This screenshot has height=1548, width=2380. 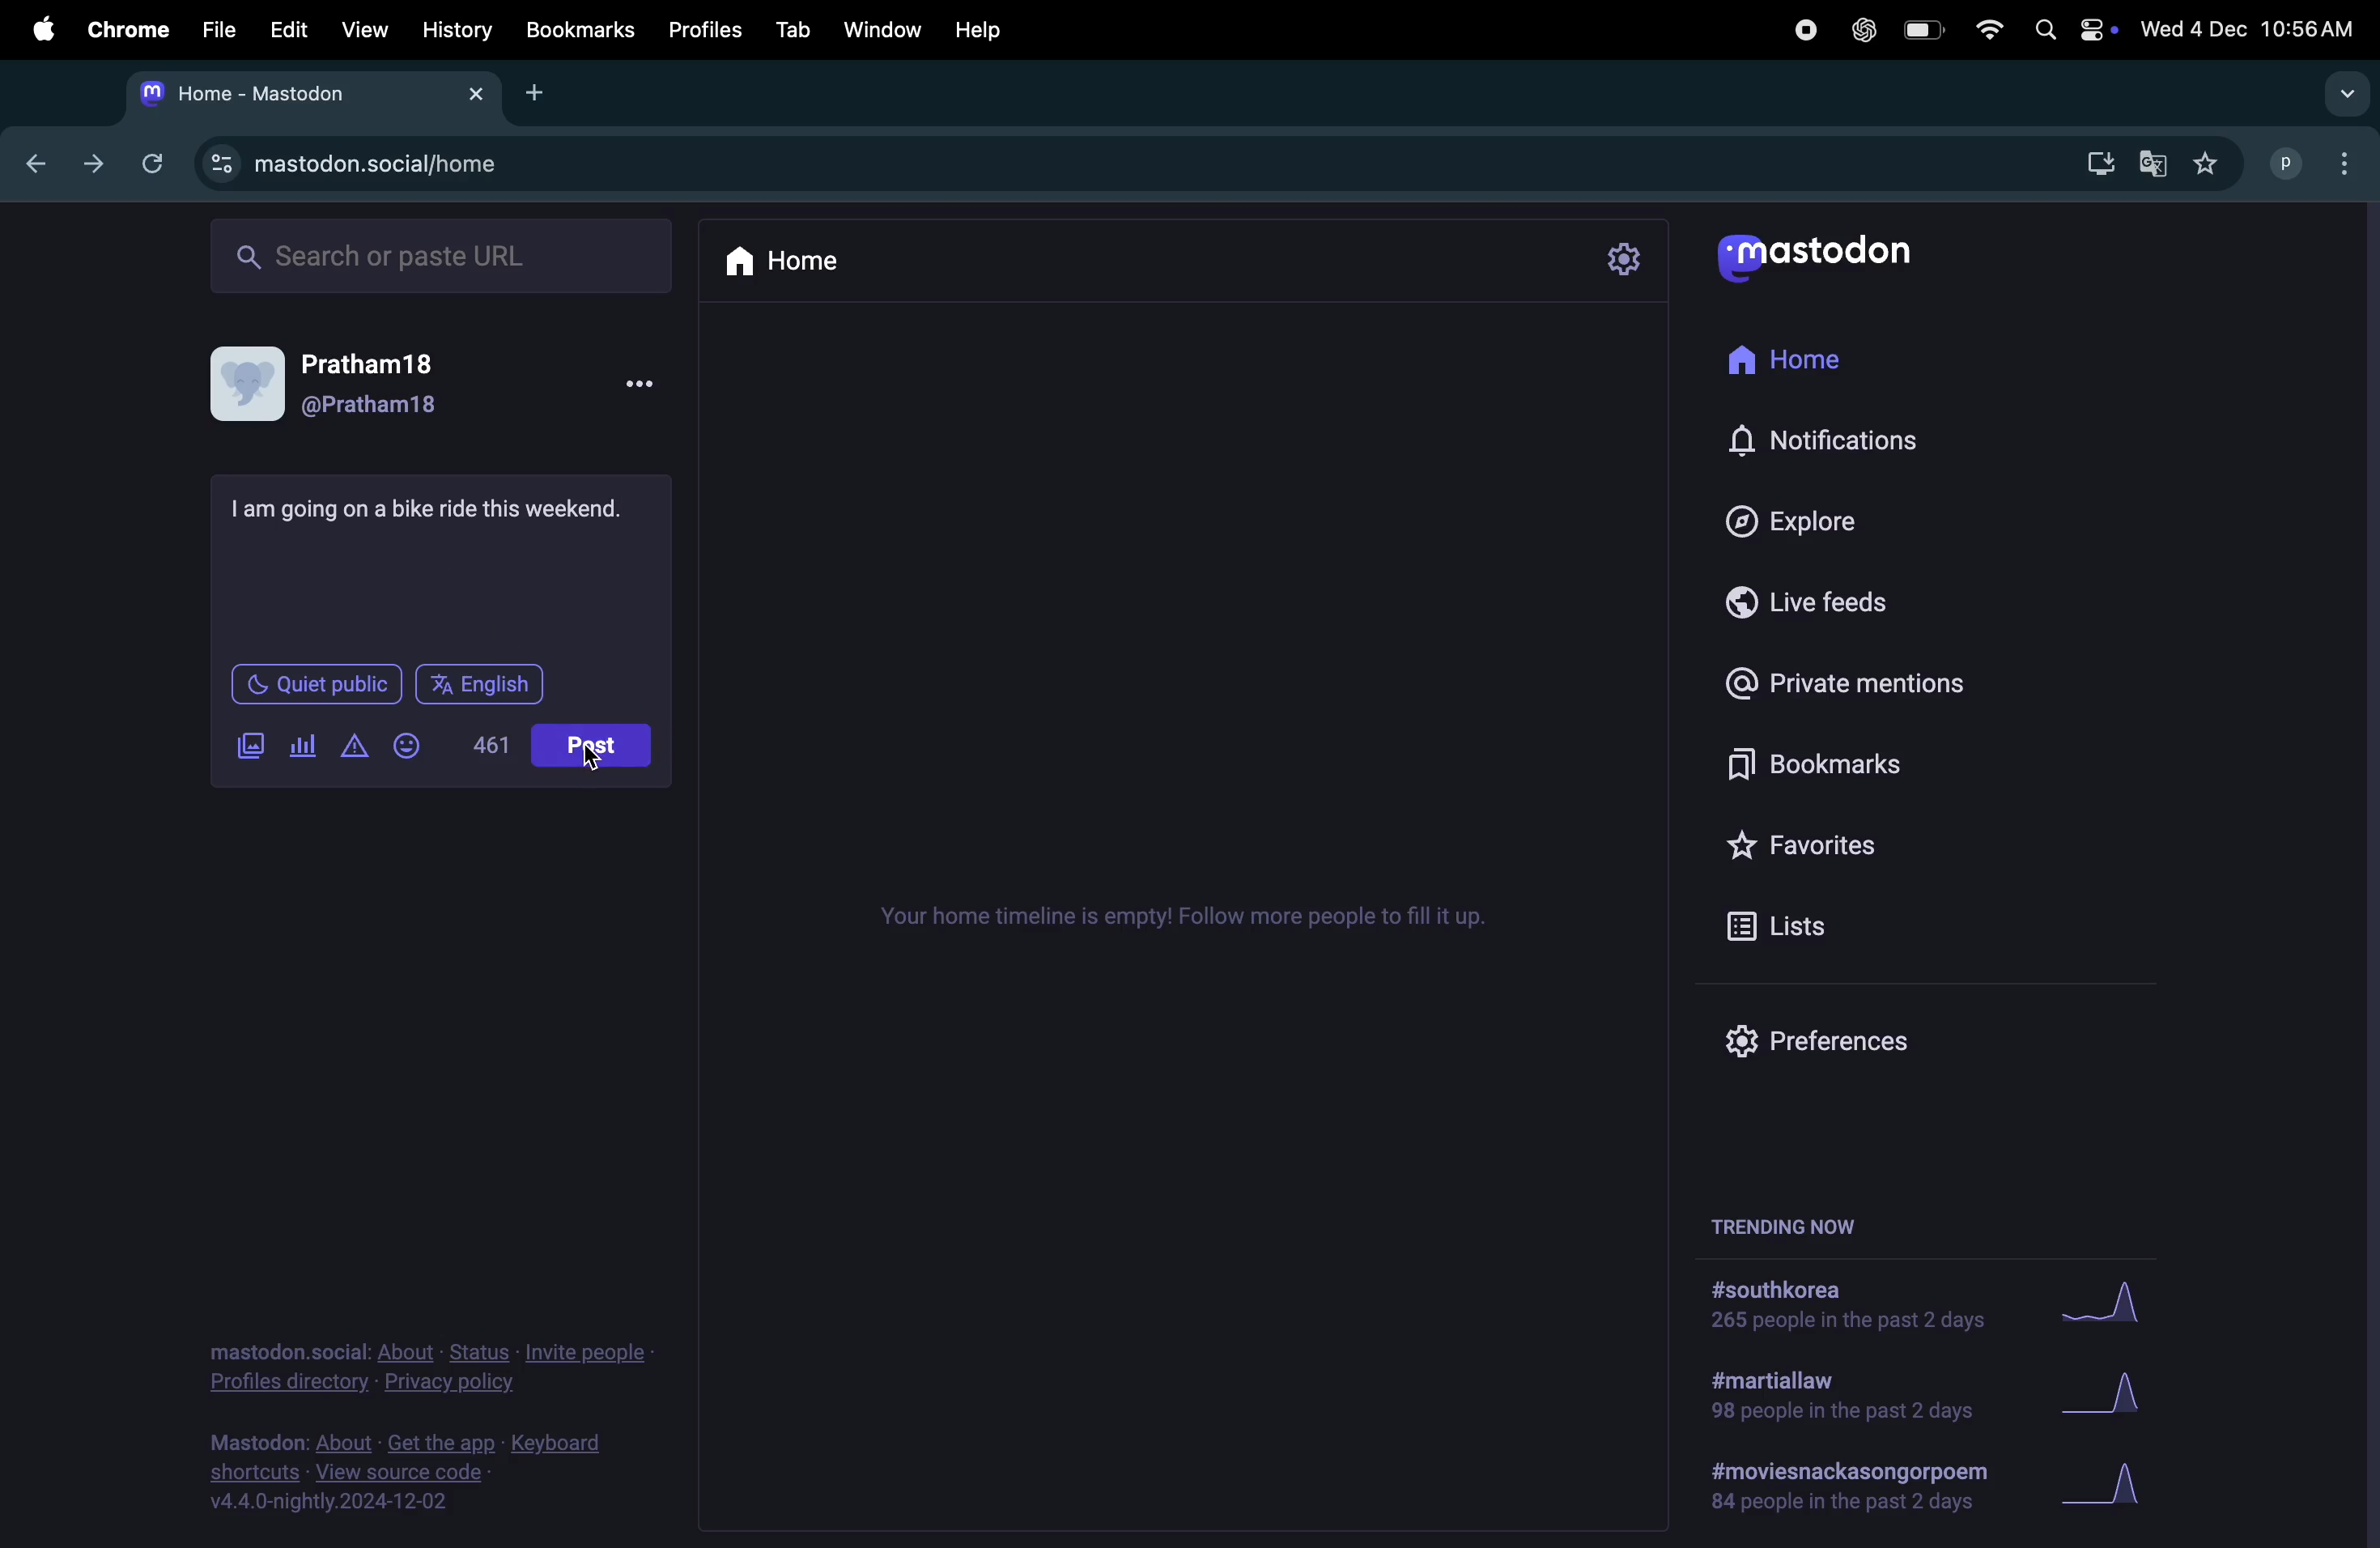 I want to click on alerts, so click(x=353, y=751).